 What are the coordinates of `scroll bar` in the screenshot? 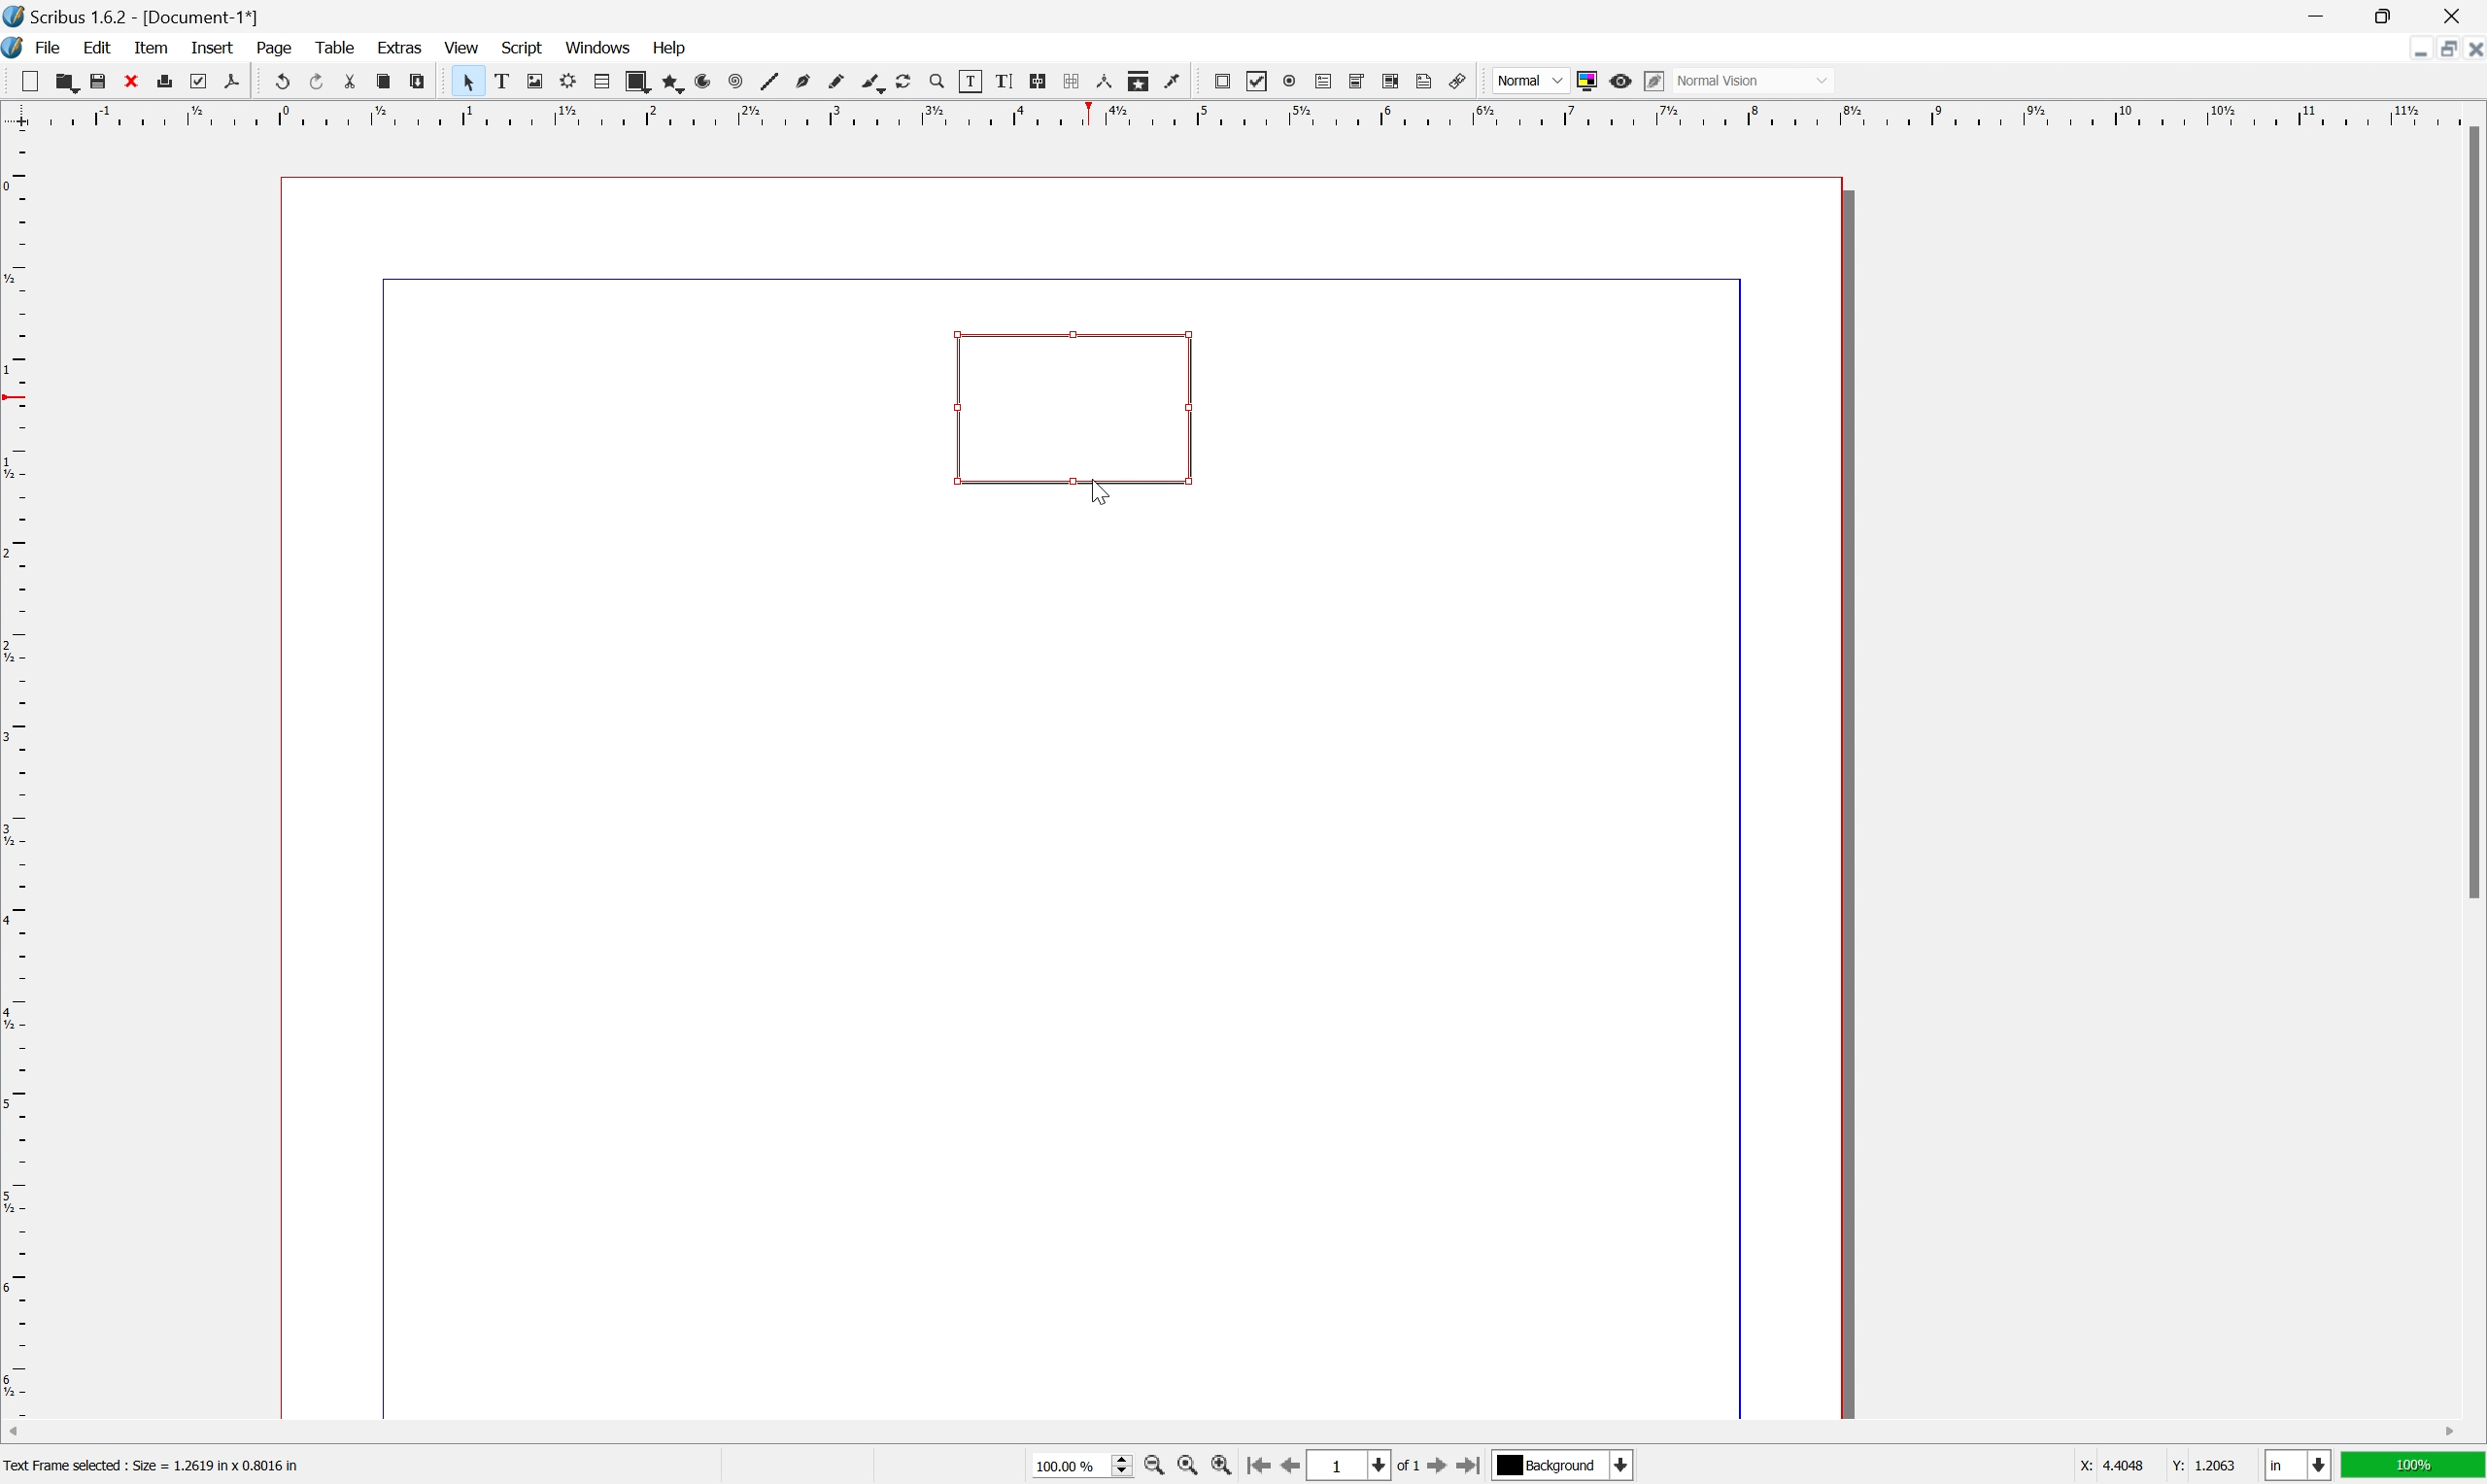 It's located at (2467, 511).